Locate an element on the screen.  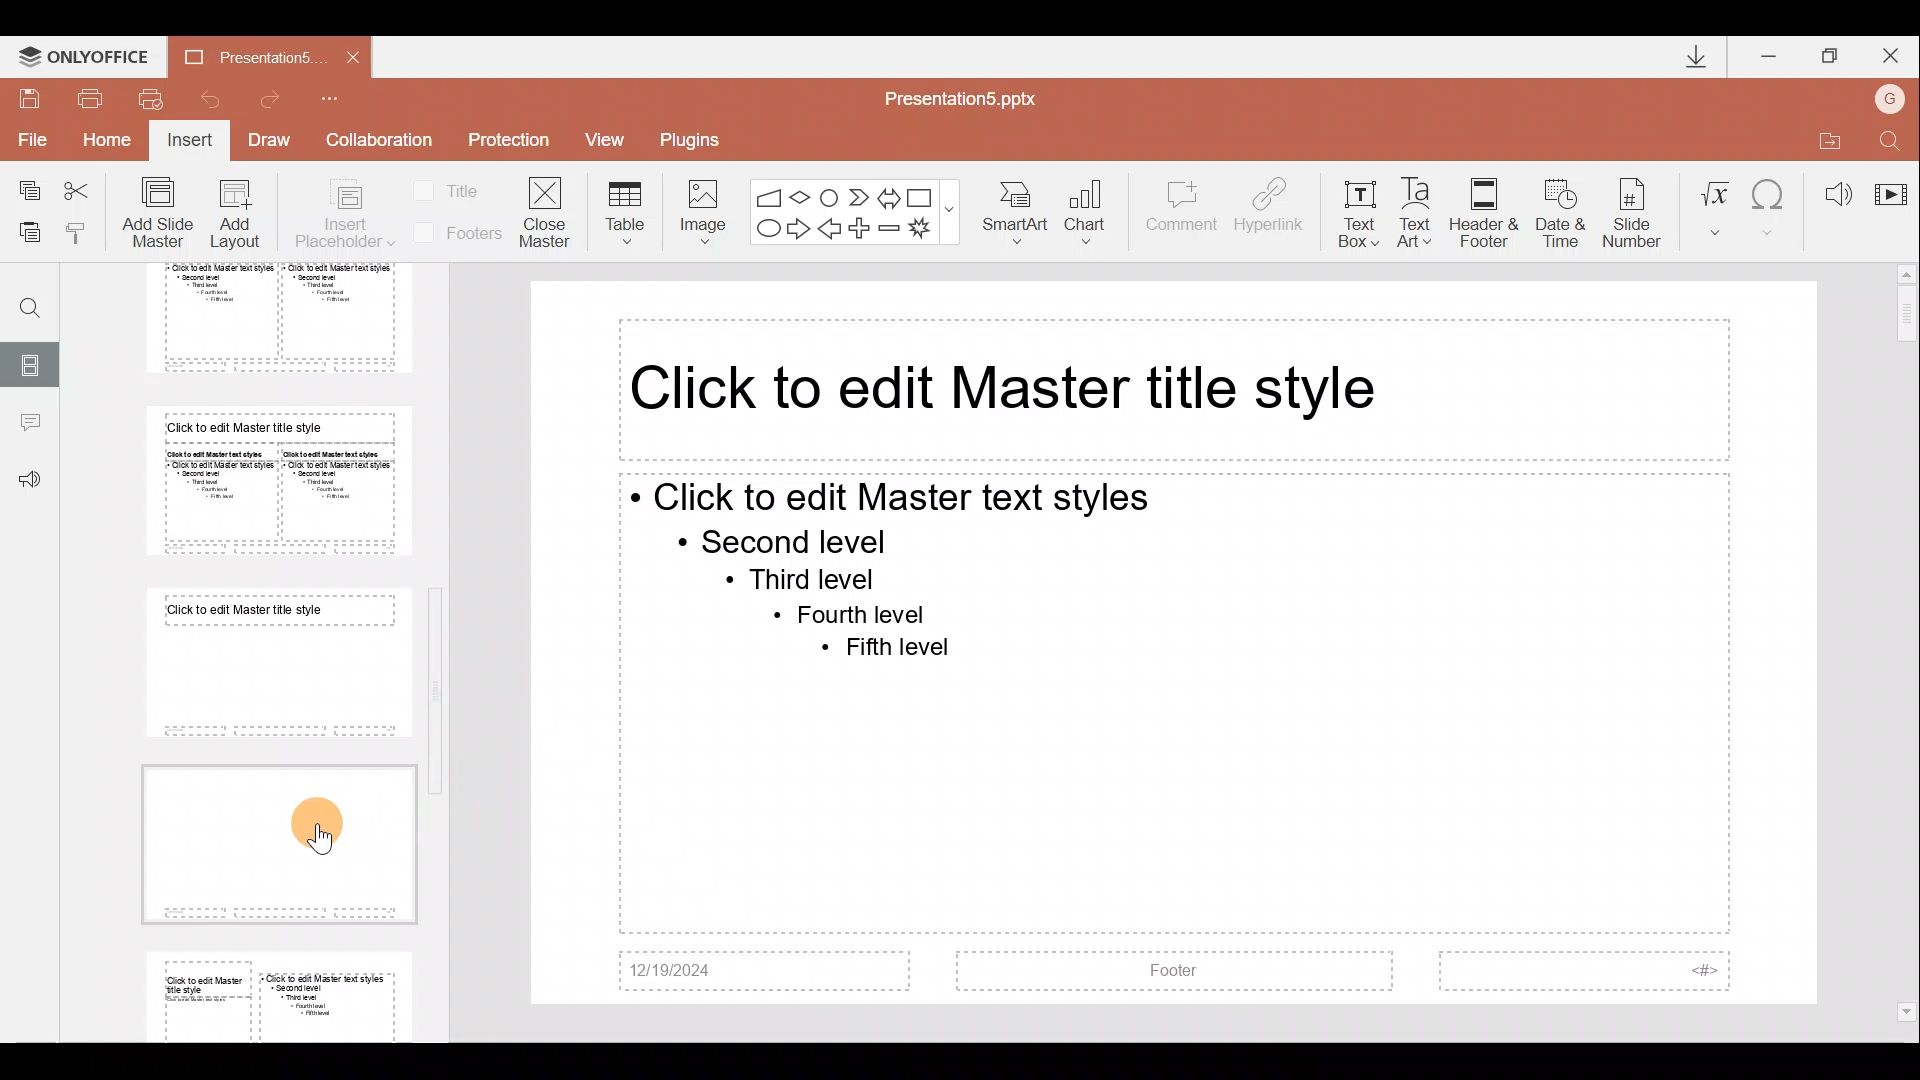
Title is located at coordinates (452, 189).